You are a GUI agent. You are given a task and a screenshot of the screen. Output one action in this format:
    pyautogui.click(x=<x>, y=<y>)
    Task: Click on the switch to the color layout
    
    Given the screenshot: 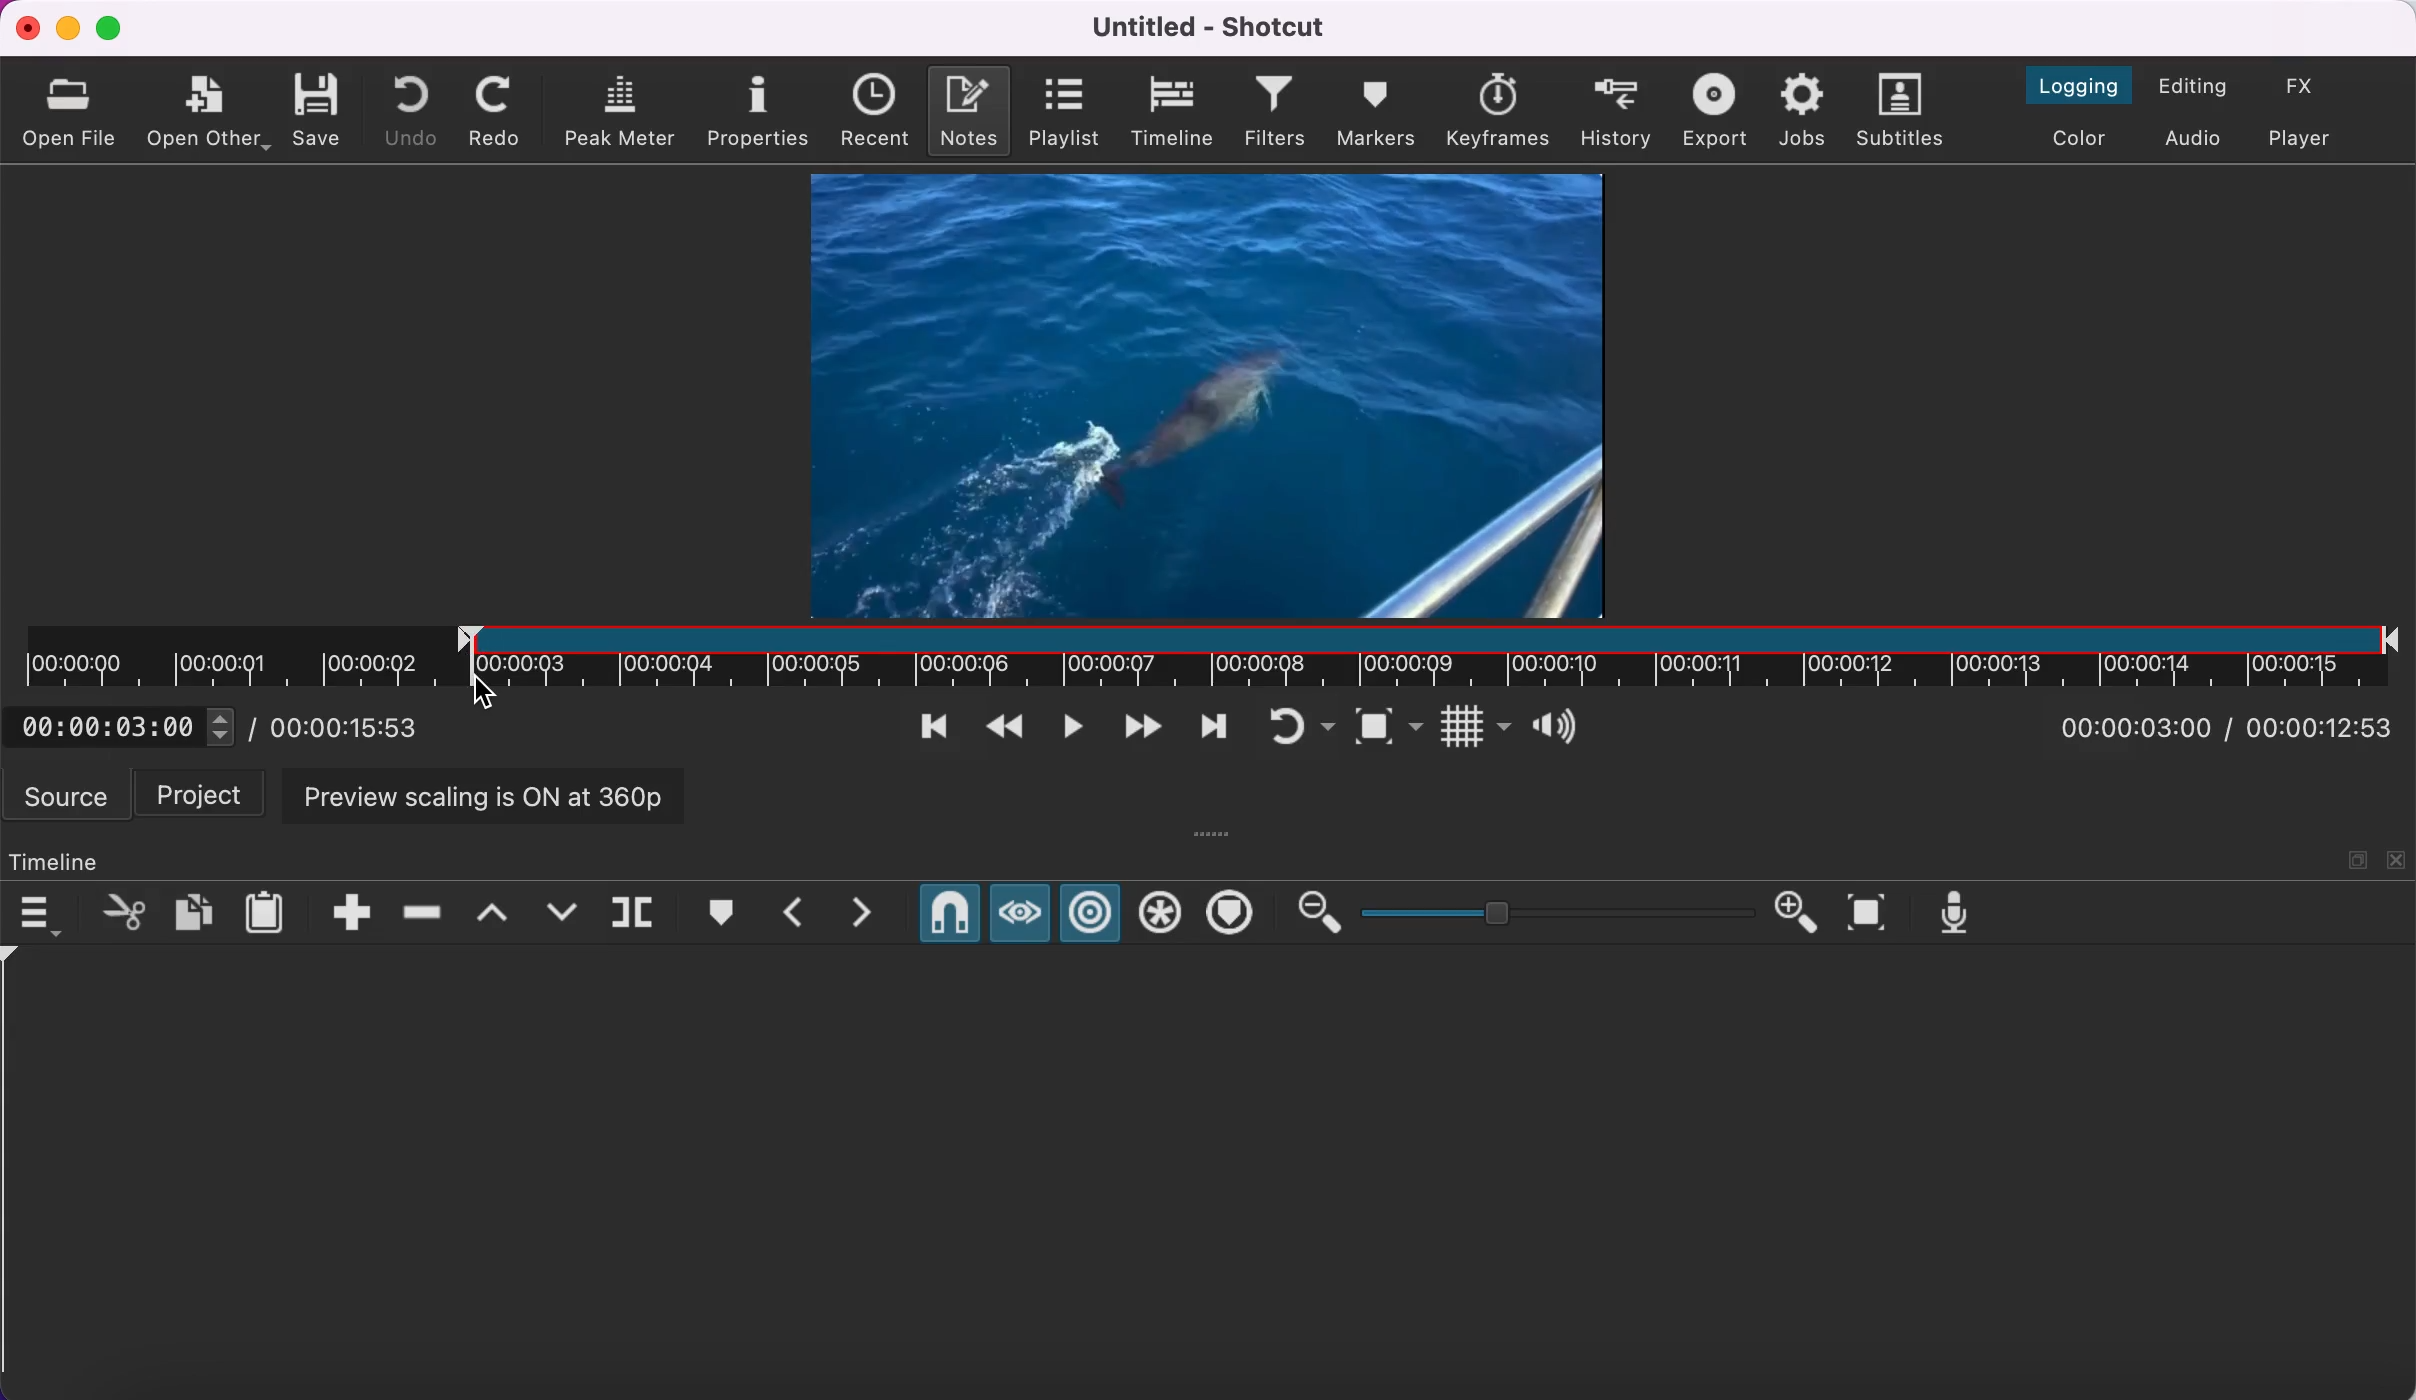 What is the action you would take?
    pyautogui.click(x=2085, y=138)
    